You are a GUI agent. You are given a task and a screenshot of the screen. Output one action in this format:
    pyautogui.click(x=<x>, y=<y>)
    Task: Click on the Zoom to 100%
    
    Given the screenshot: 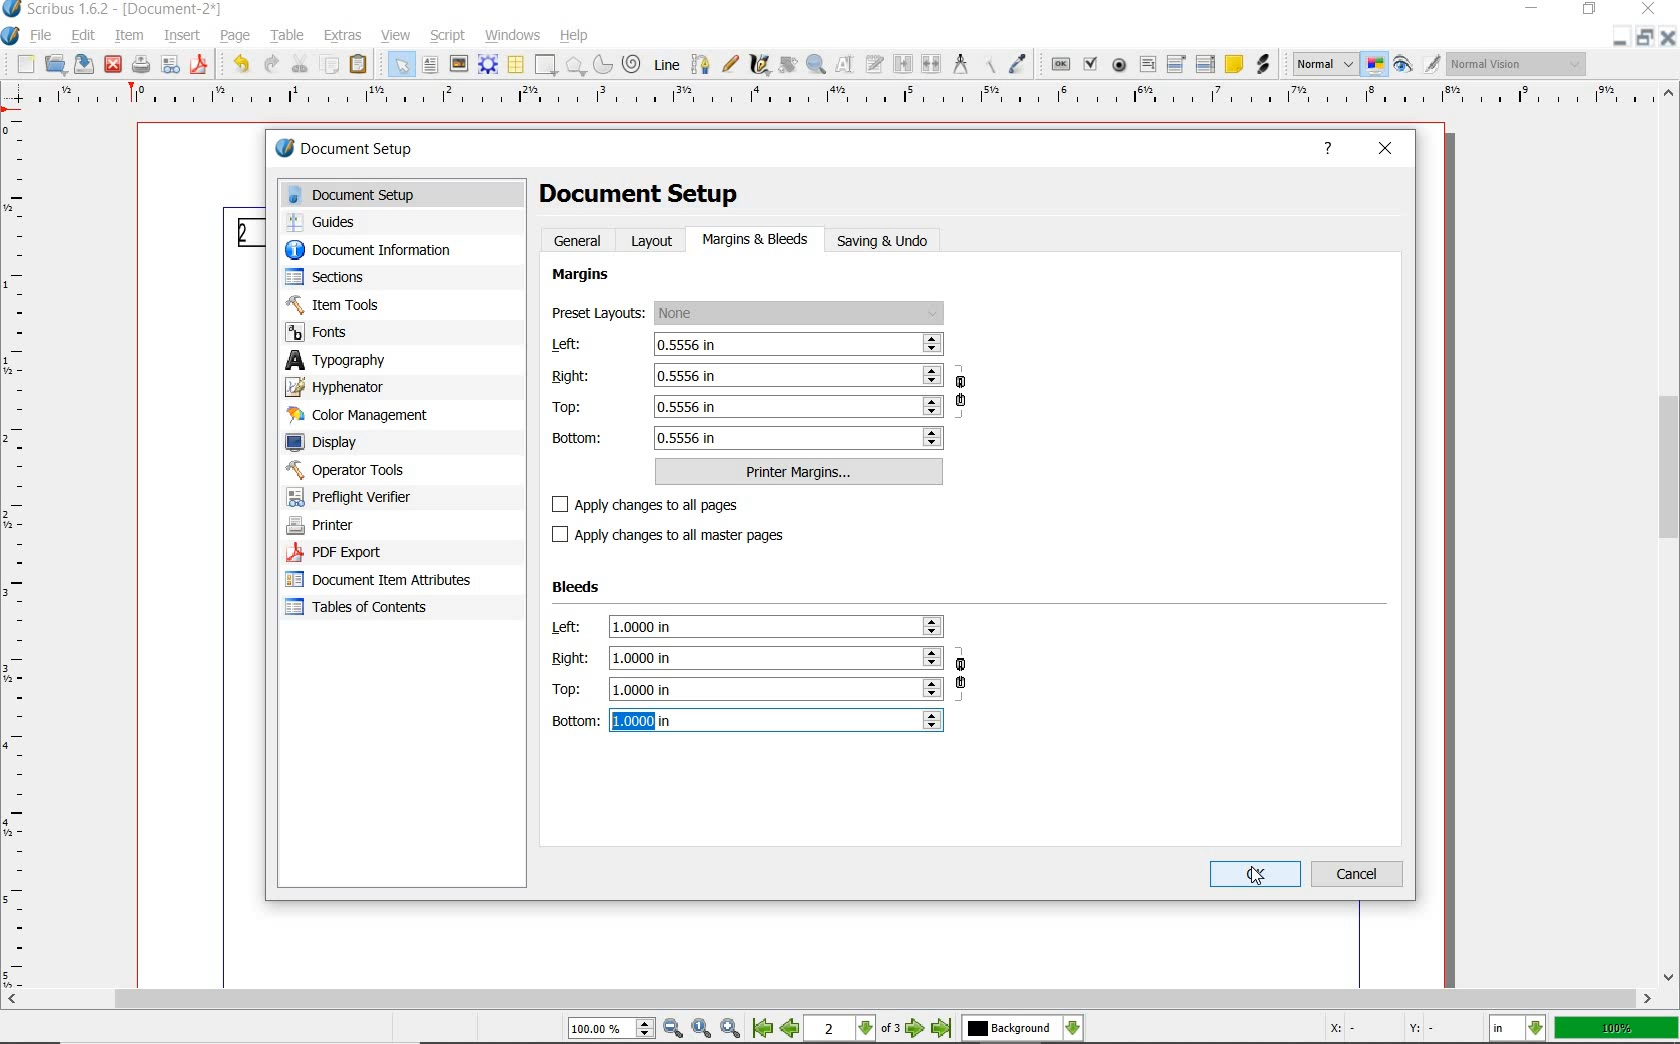 What is the action you would take?
    pyautogui.click(x=702, y=1029)
    